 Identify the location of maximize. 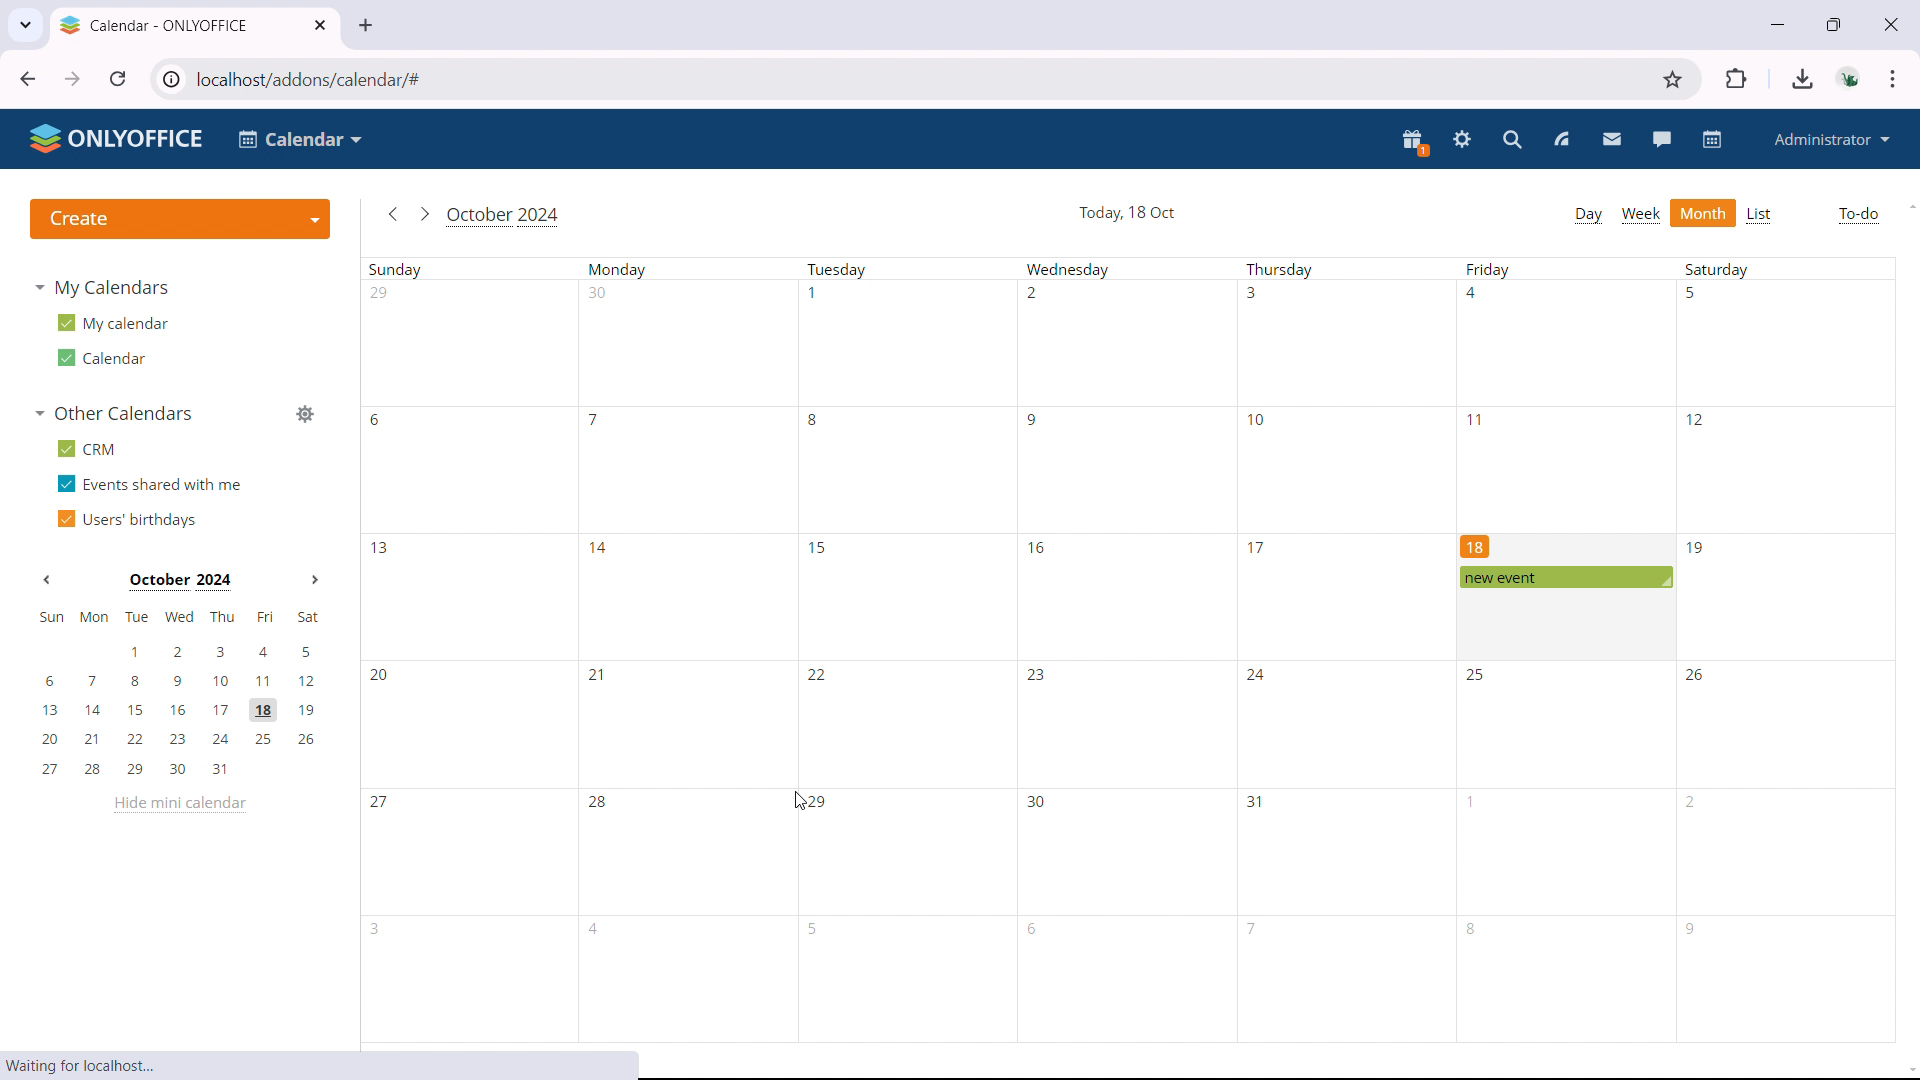
(1834, 22).